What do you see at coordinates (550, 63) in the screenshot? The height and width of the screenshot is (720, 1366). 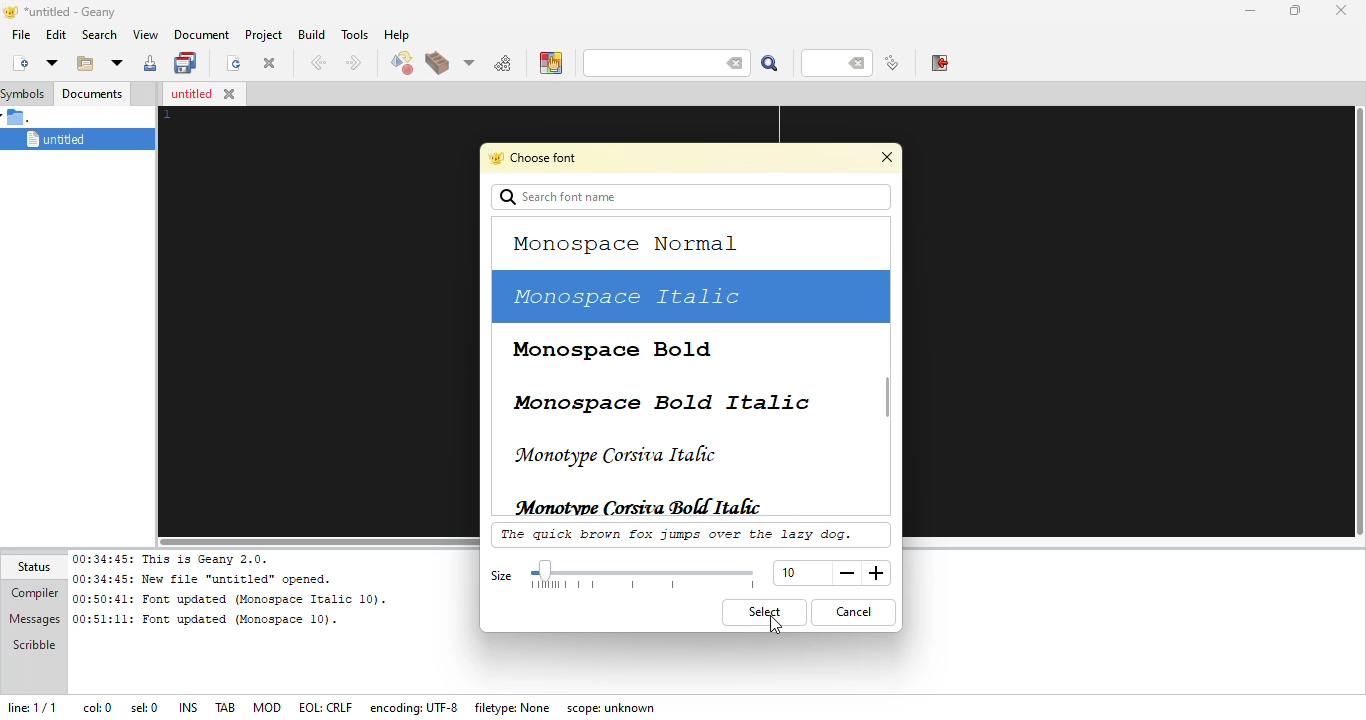 I see `color` at bounding box center [550, 63].